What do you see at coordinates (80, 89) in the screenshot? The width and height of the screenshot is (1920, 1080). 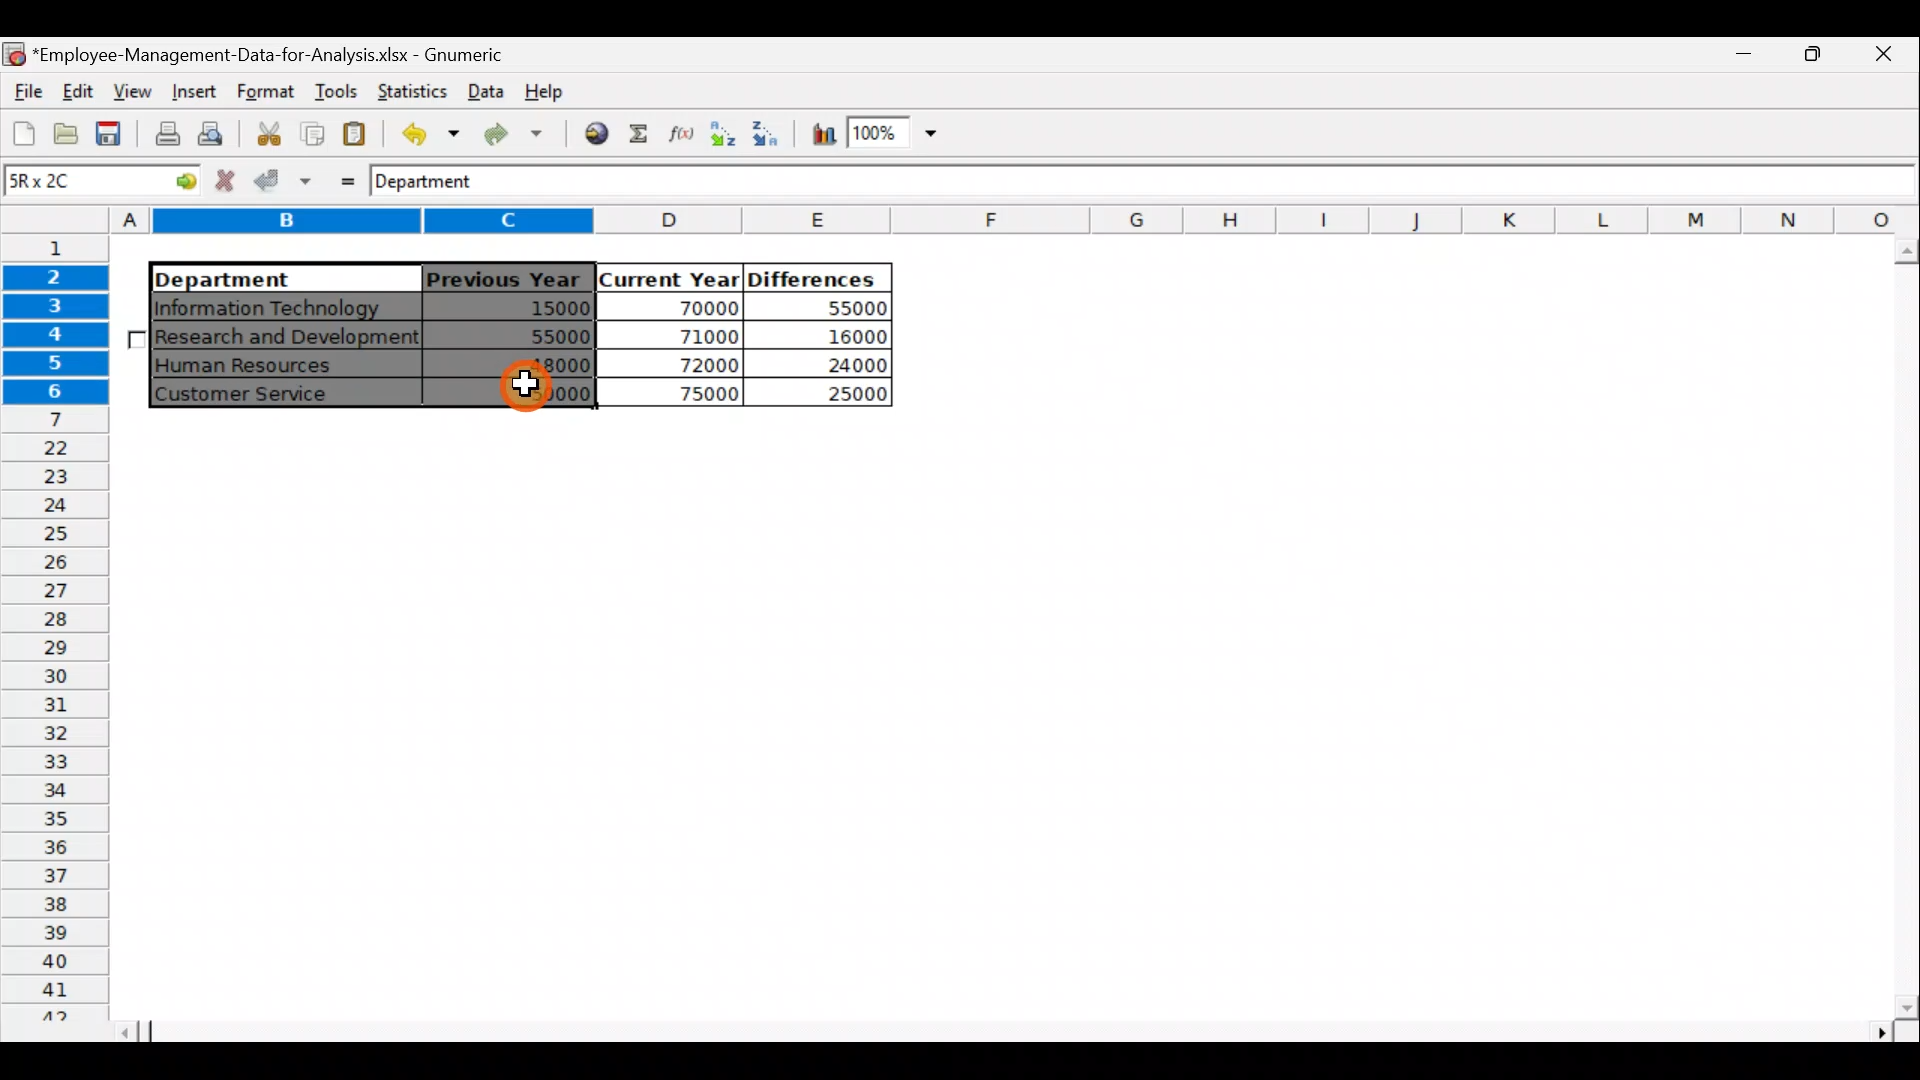 I see `Edit` at bounding box center [80, 89].